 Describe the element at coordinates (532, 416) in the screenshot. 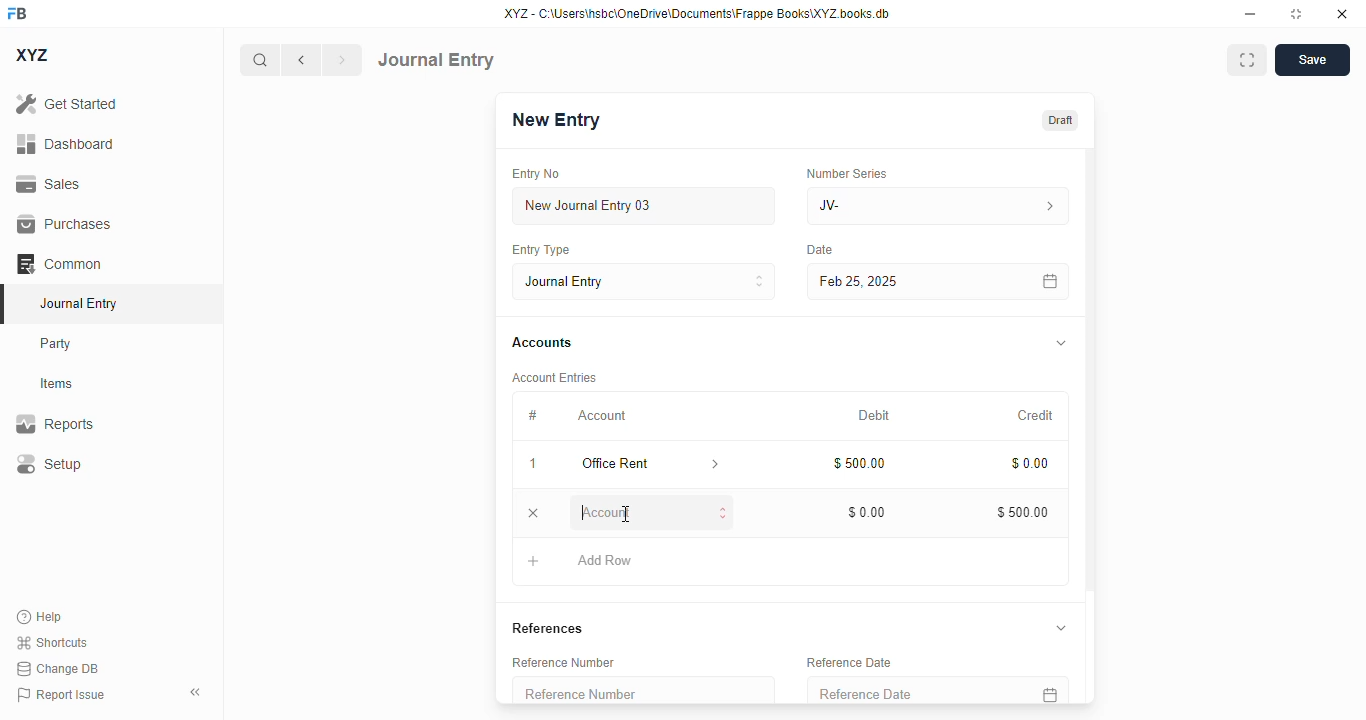

I see `#` at that location.